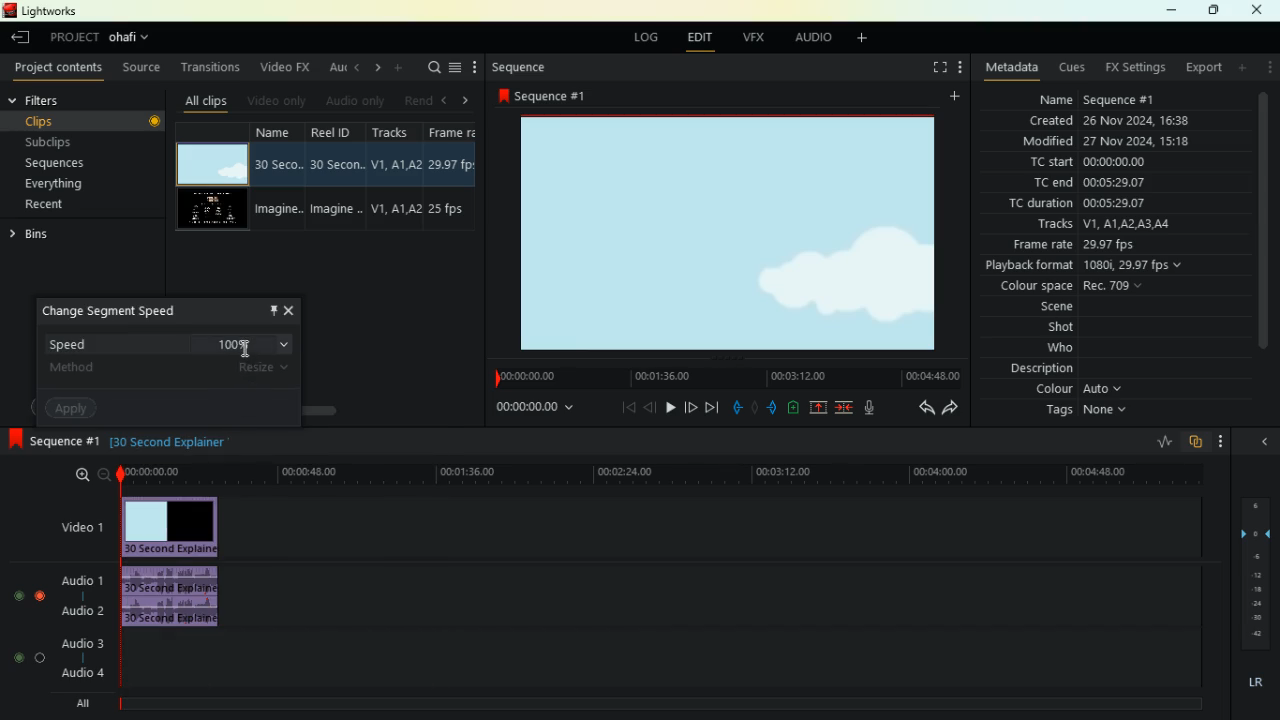 The image size is (1280, 720). I want to click on tags, so click(1079, 411).